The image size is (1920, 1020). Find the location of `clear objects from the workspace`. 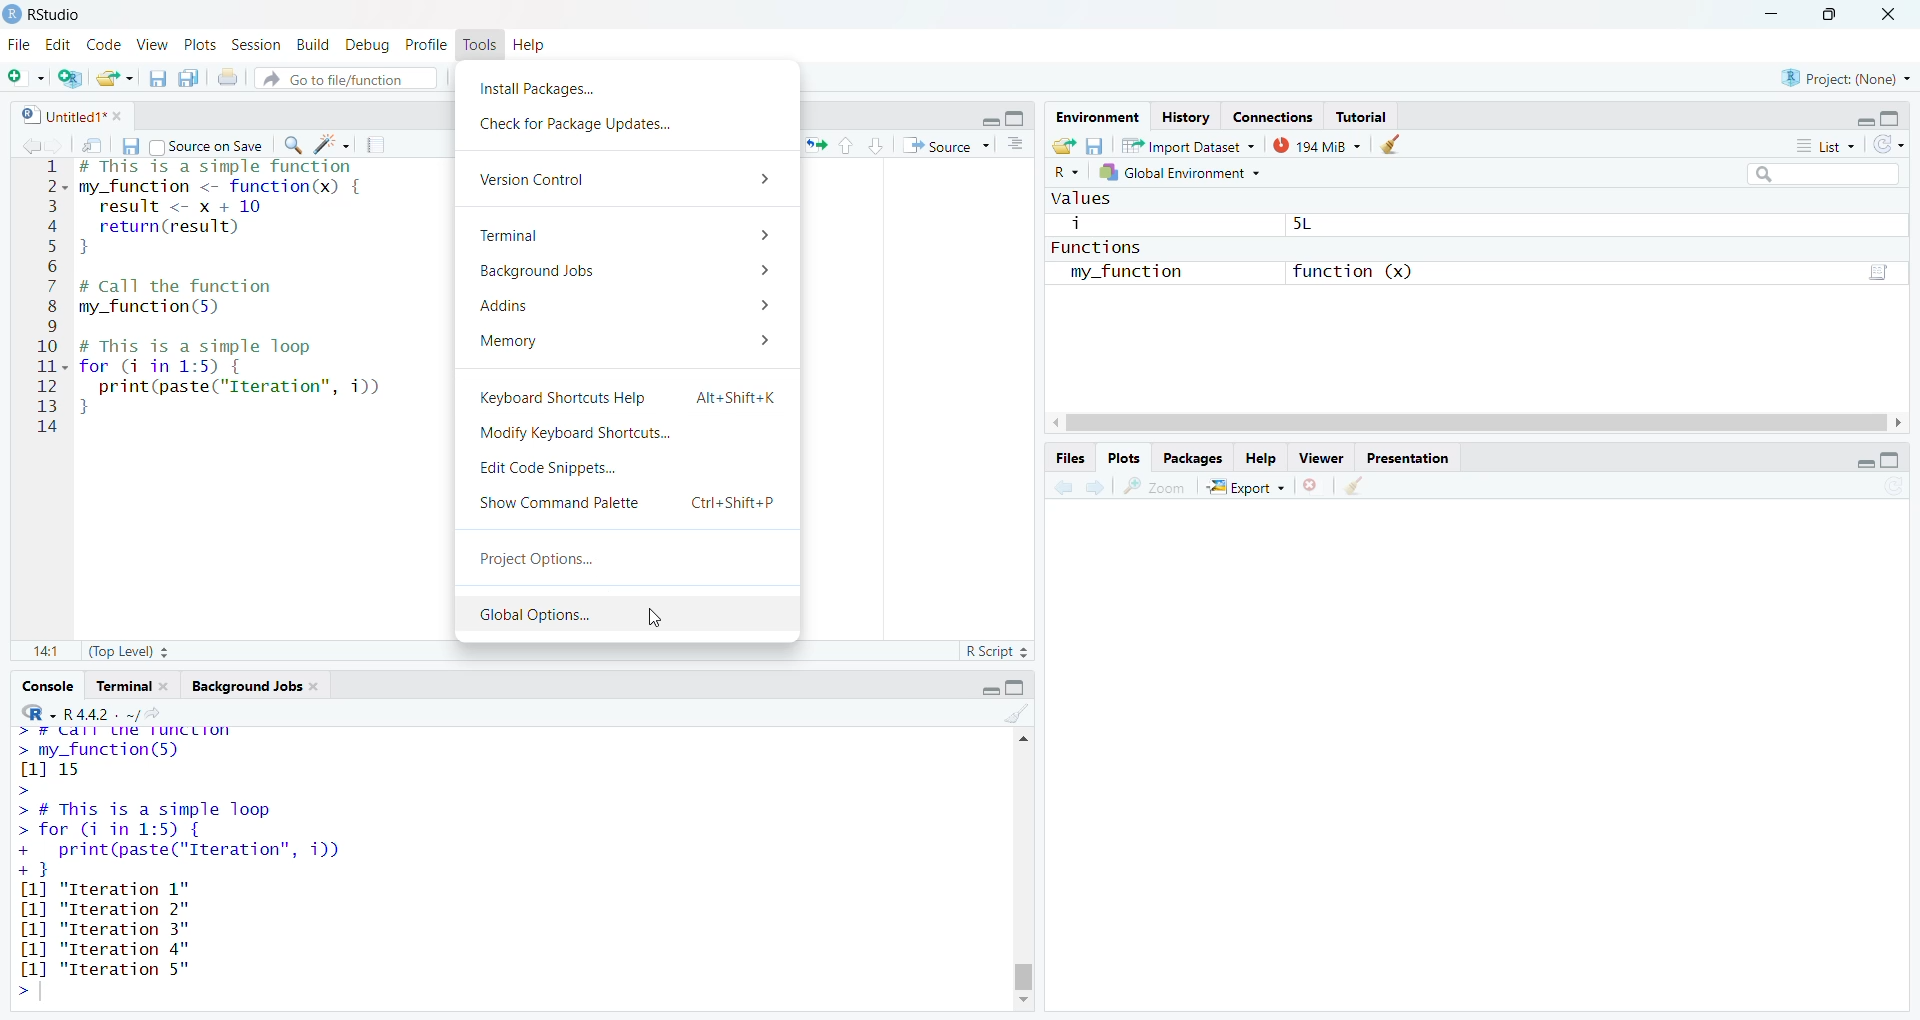

clear objects from the workspace is located at coordinates (1394, 146).